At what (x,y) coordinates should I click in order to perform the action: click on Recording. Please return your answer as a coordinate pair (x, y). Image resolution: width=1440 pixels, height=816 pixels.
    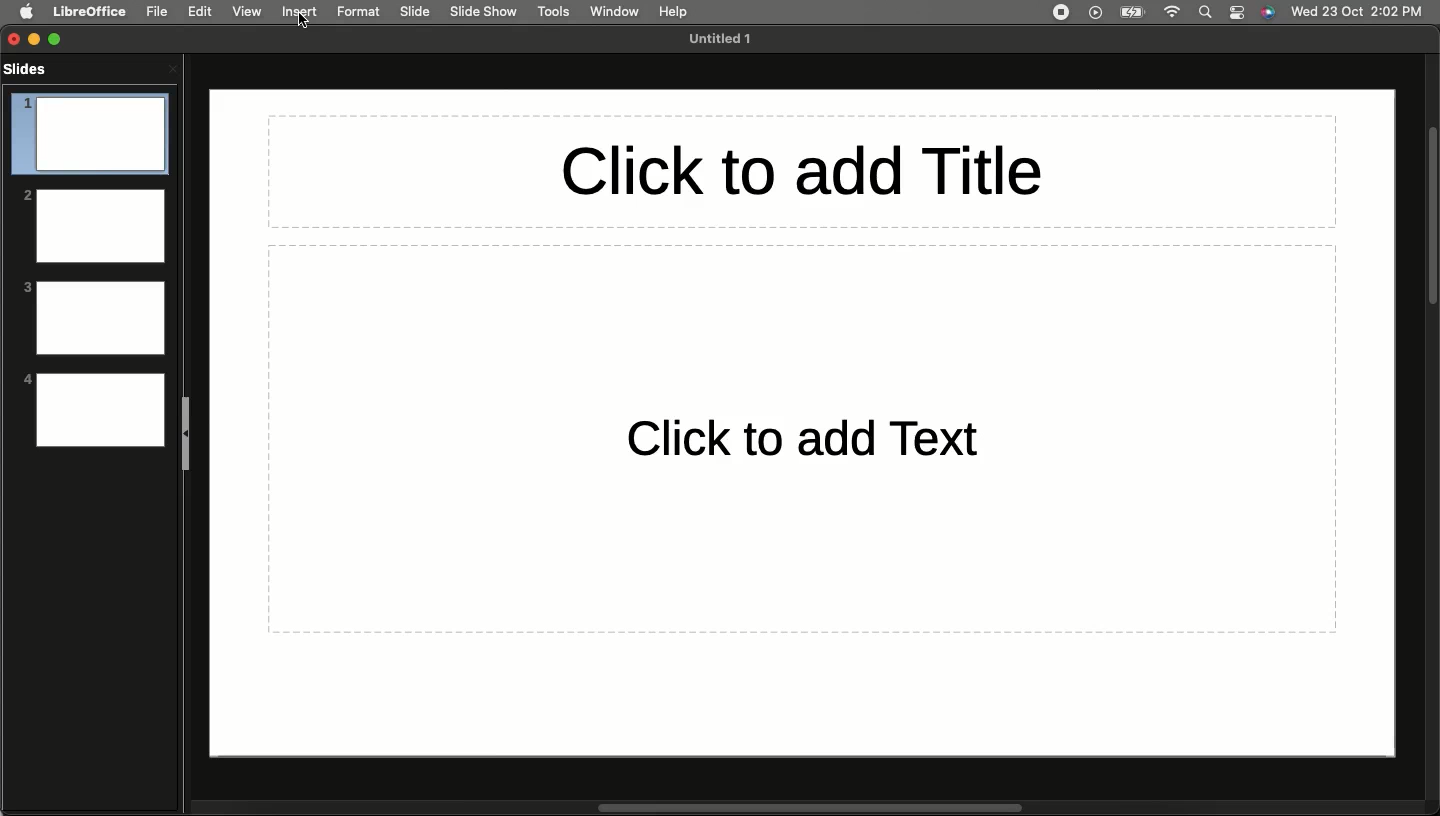
    Looking at the image, I should click on (1060, 11).